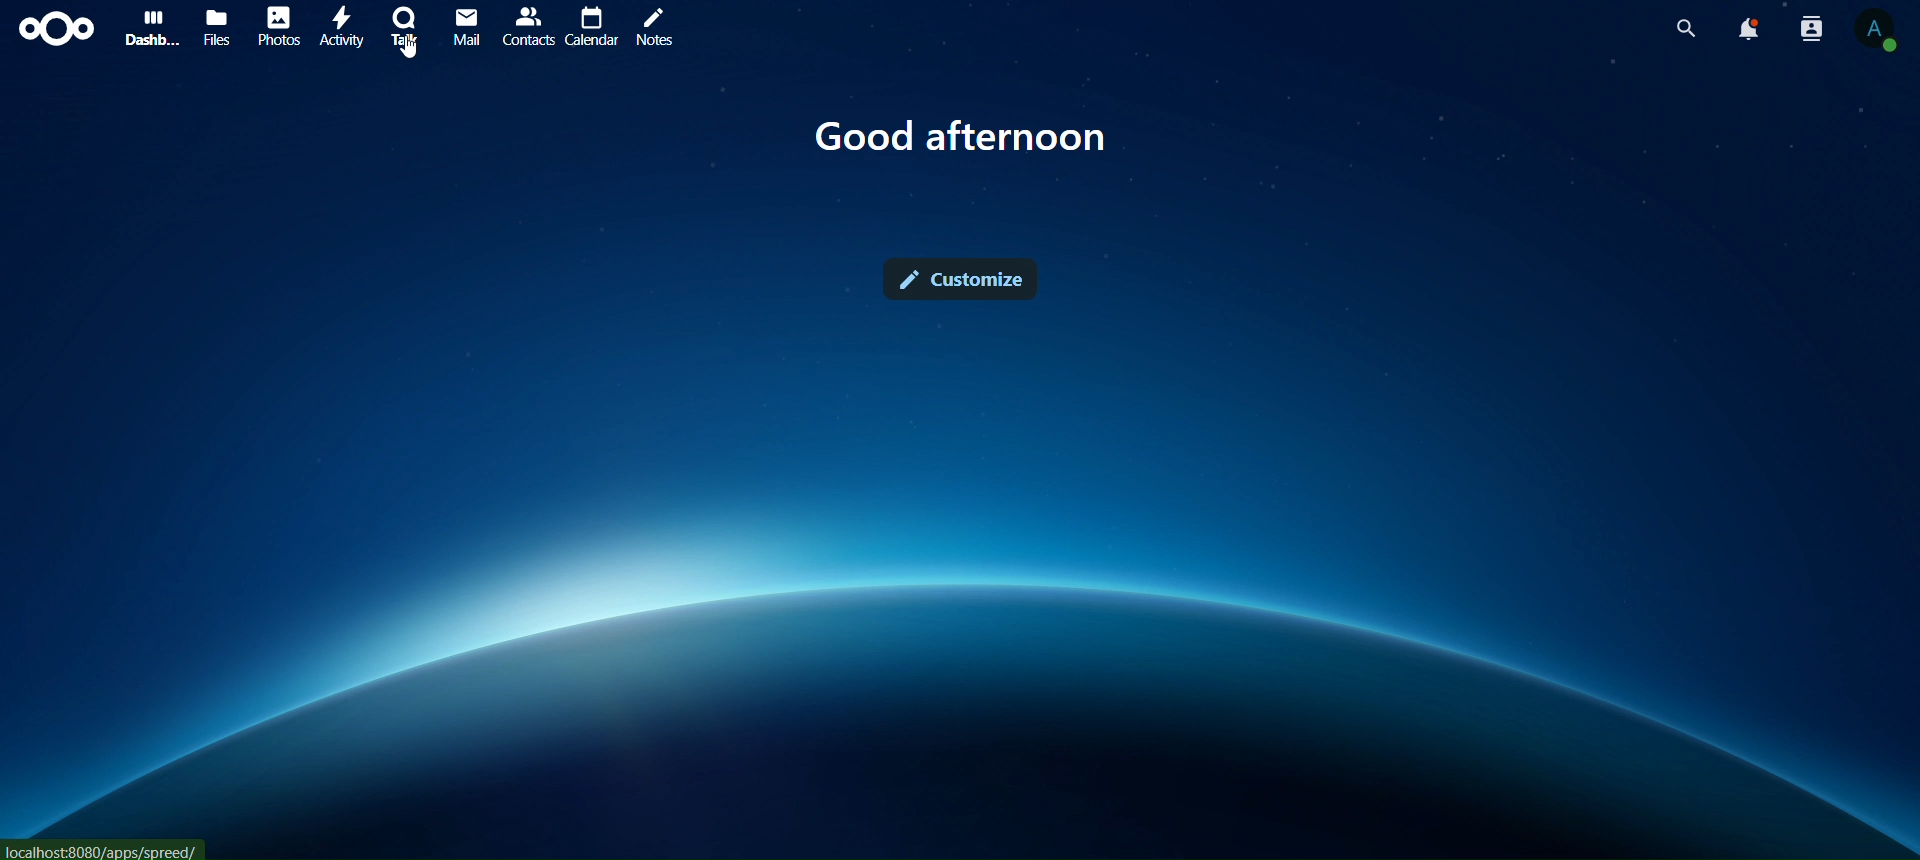 The image size is (1920, 860). Describe the element at coordinates (961, 136) in the screenshot. I see `good afternoon` at that location.